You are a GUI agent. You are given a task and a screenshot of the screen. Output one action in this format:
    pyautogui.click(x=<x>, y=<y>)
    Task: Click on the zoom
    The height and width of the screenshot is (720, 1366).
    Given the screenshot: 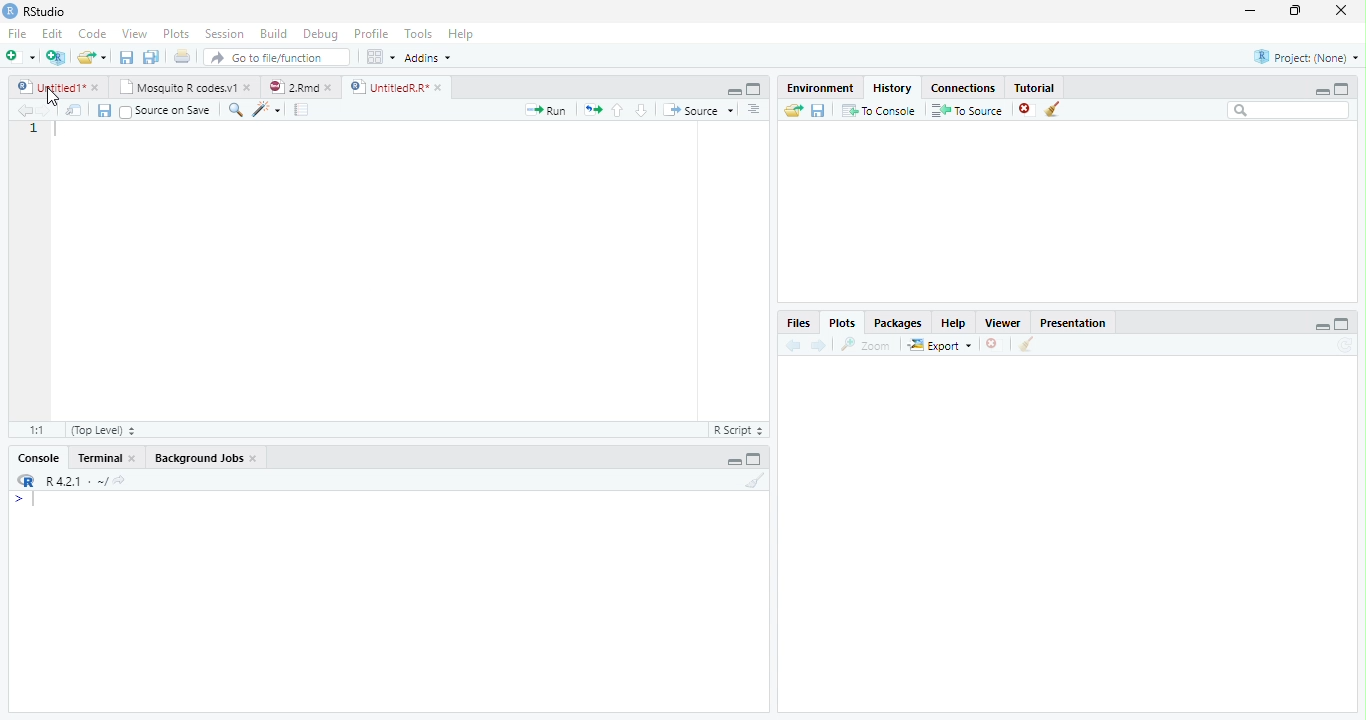 What is the action you would take?
    pyautogui.click(x=869, y=346)
    